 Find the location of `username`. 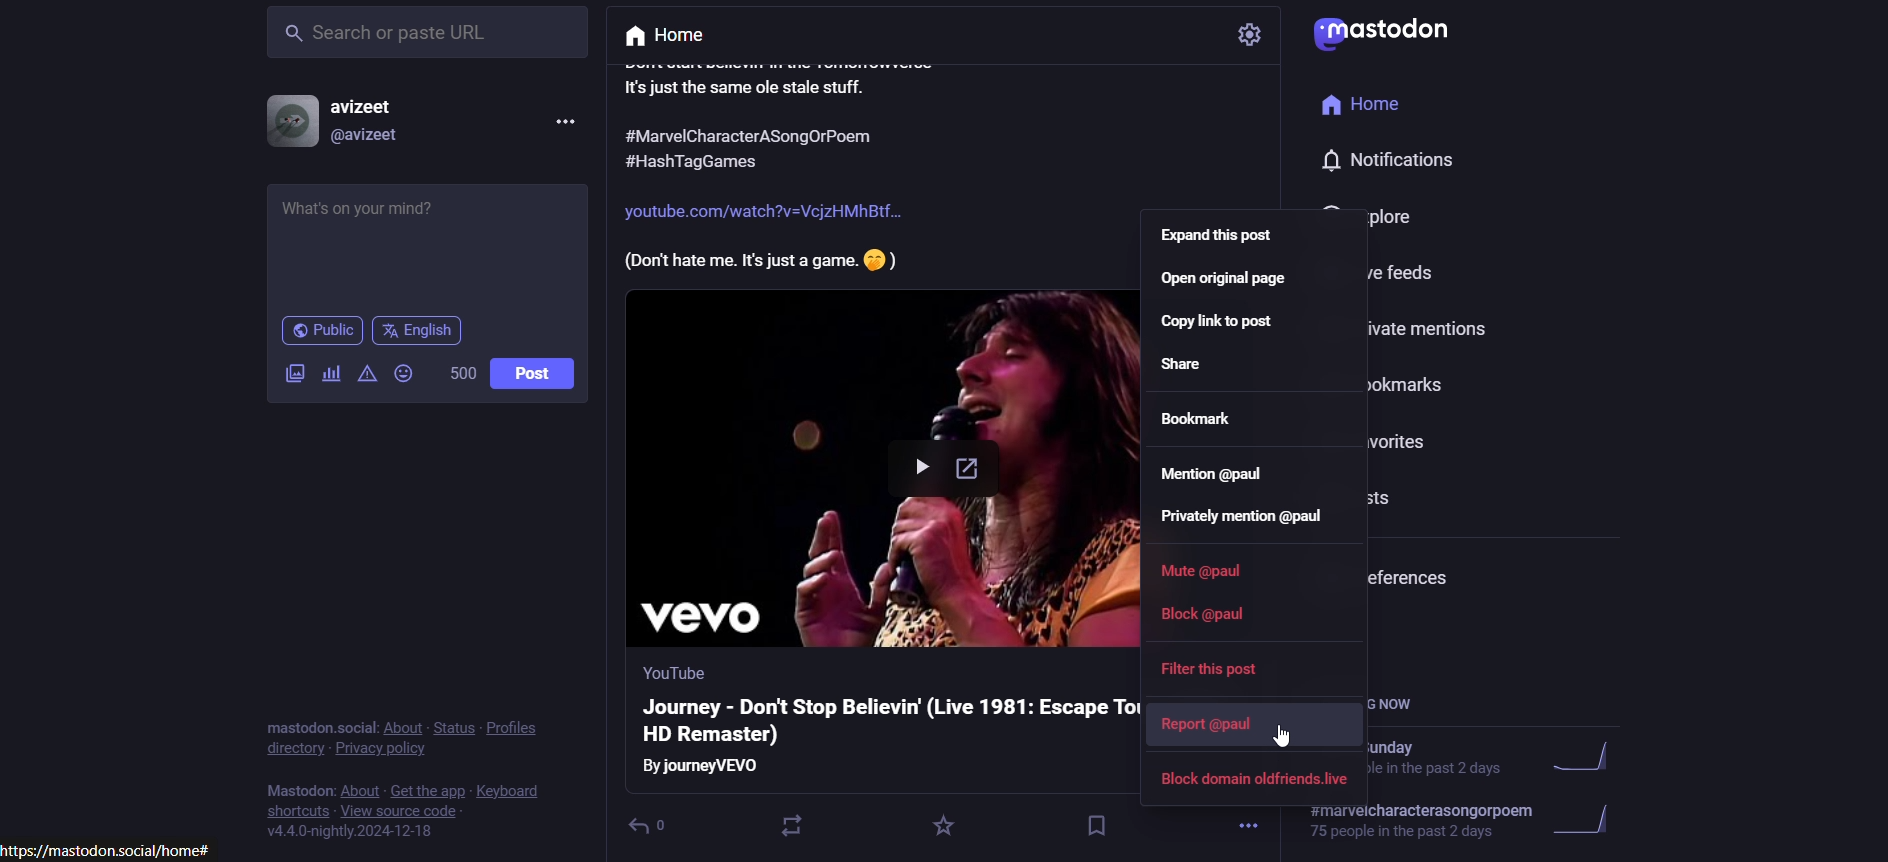

username is located at coordinates (366, 105).